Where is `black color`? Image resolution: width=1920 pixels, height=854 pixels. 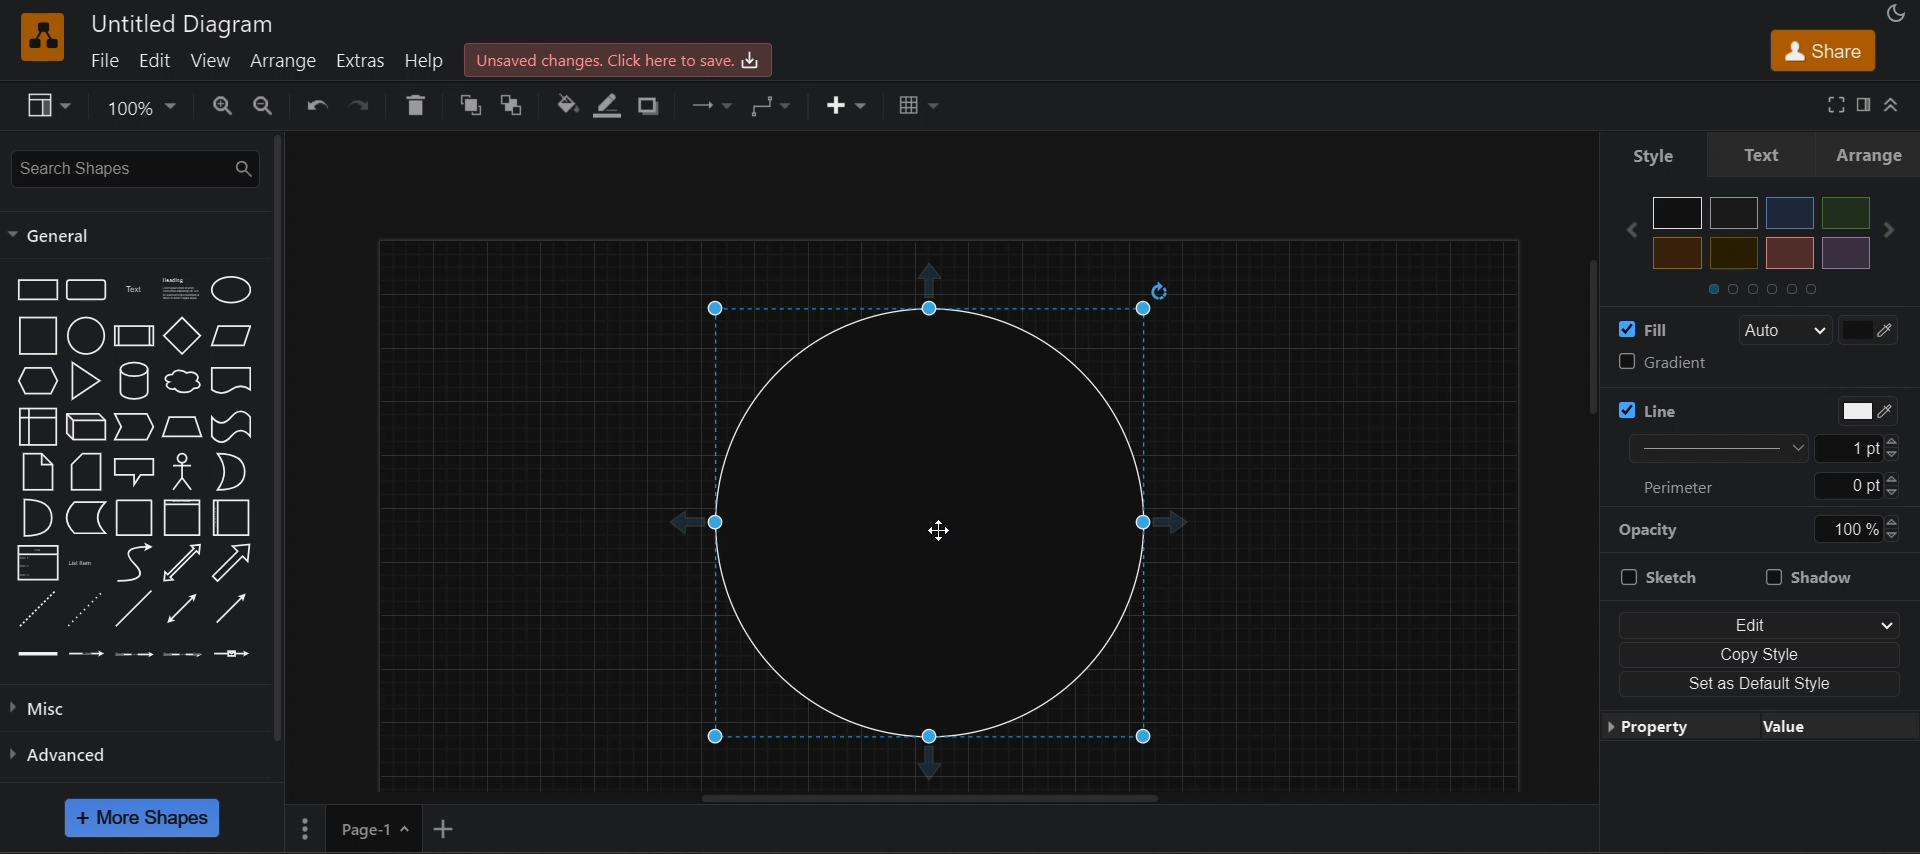 black color is located at coordinates (1677, 212).